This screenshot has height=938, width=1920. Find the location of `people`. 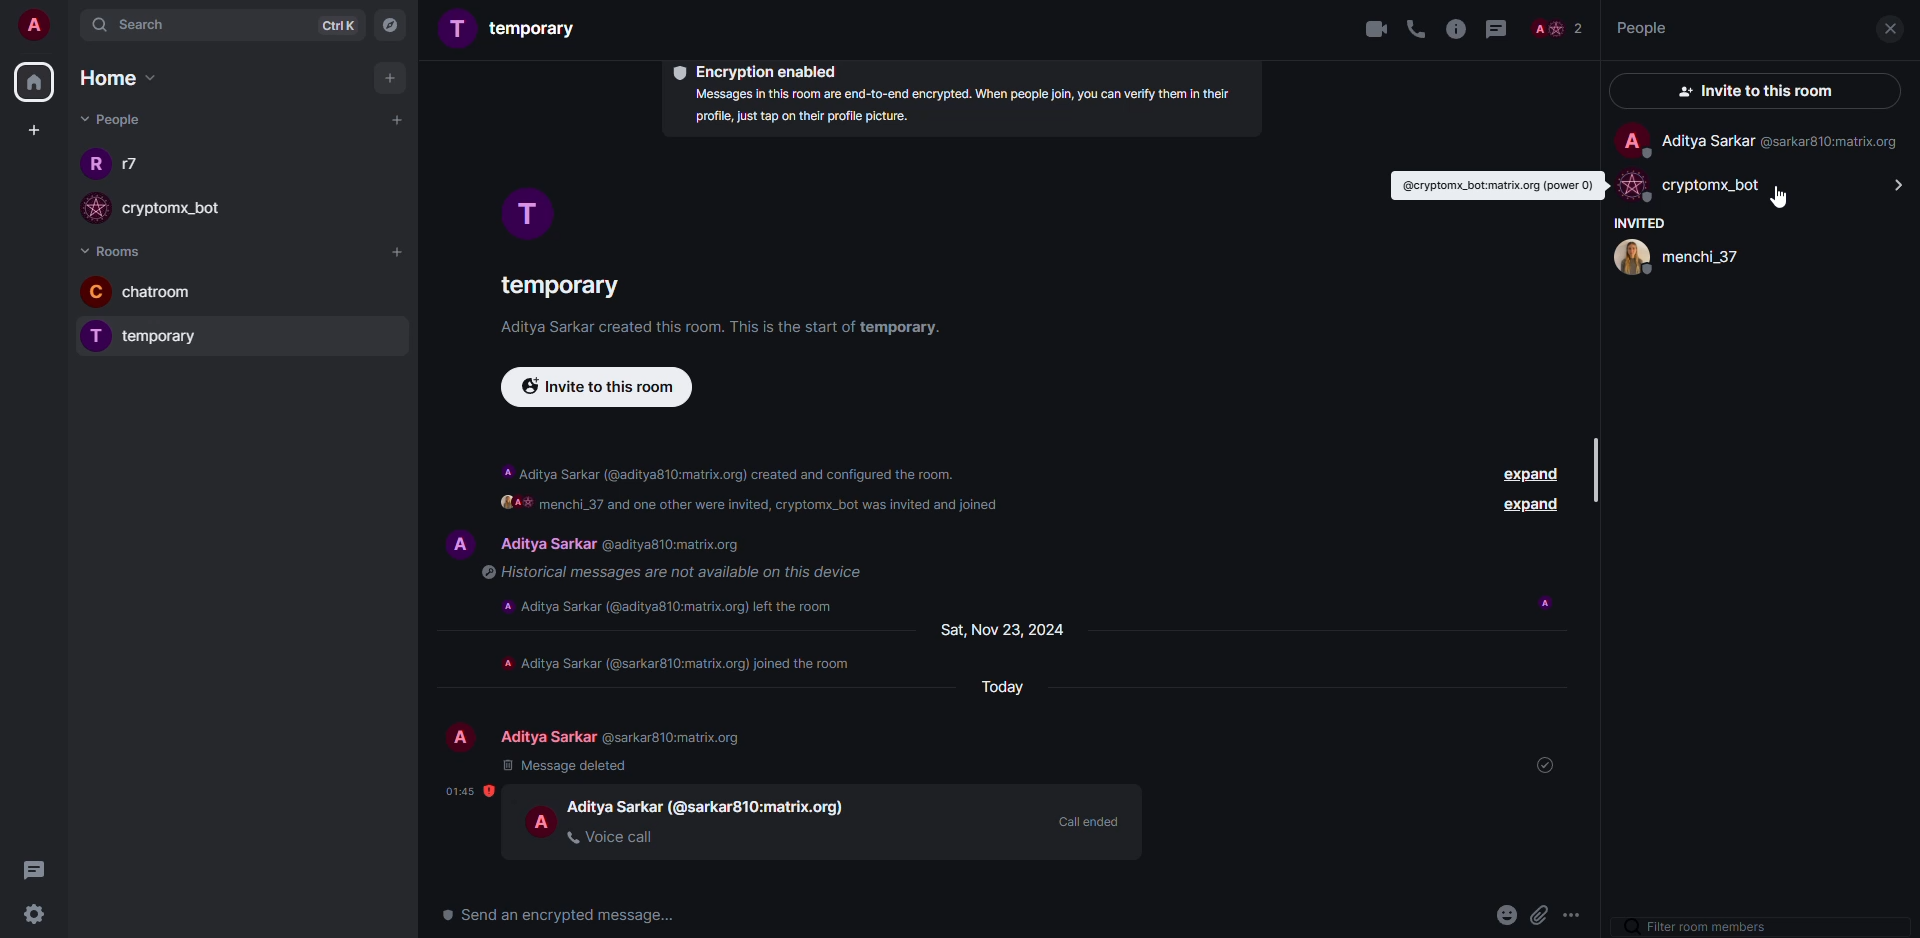

people is located at coordinates (110, 119).